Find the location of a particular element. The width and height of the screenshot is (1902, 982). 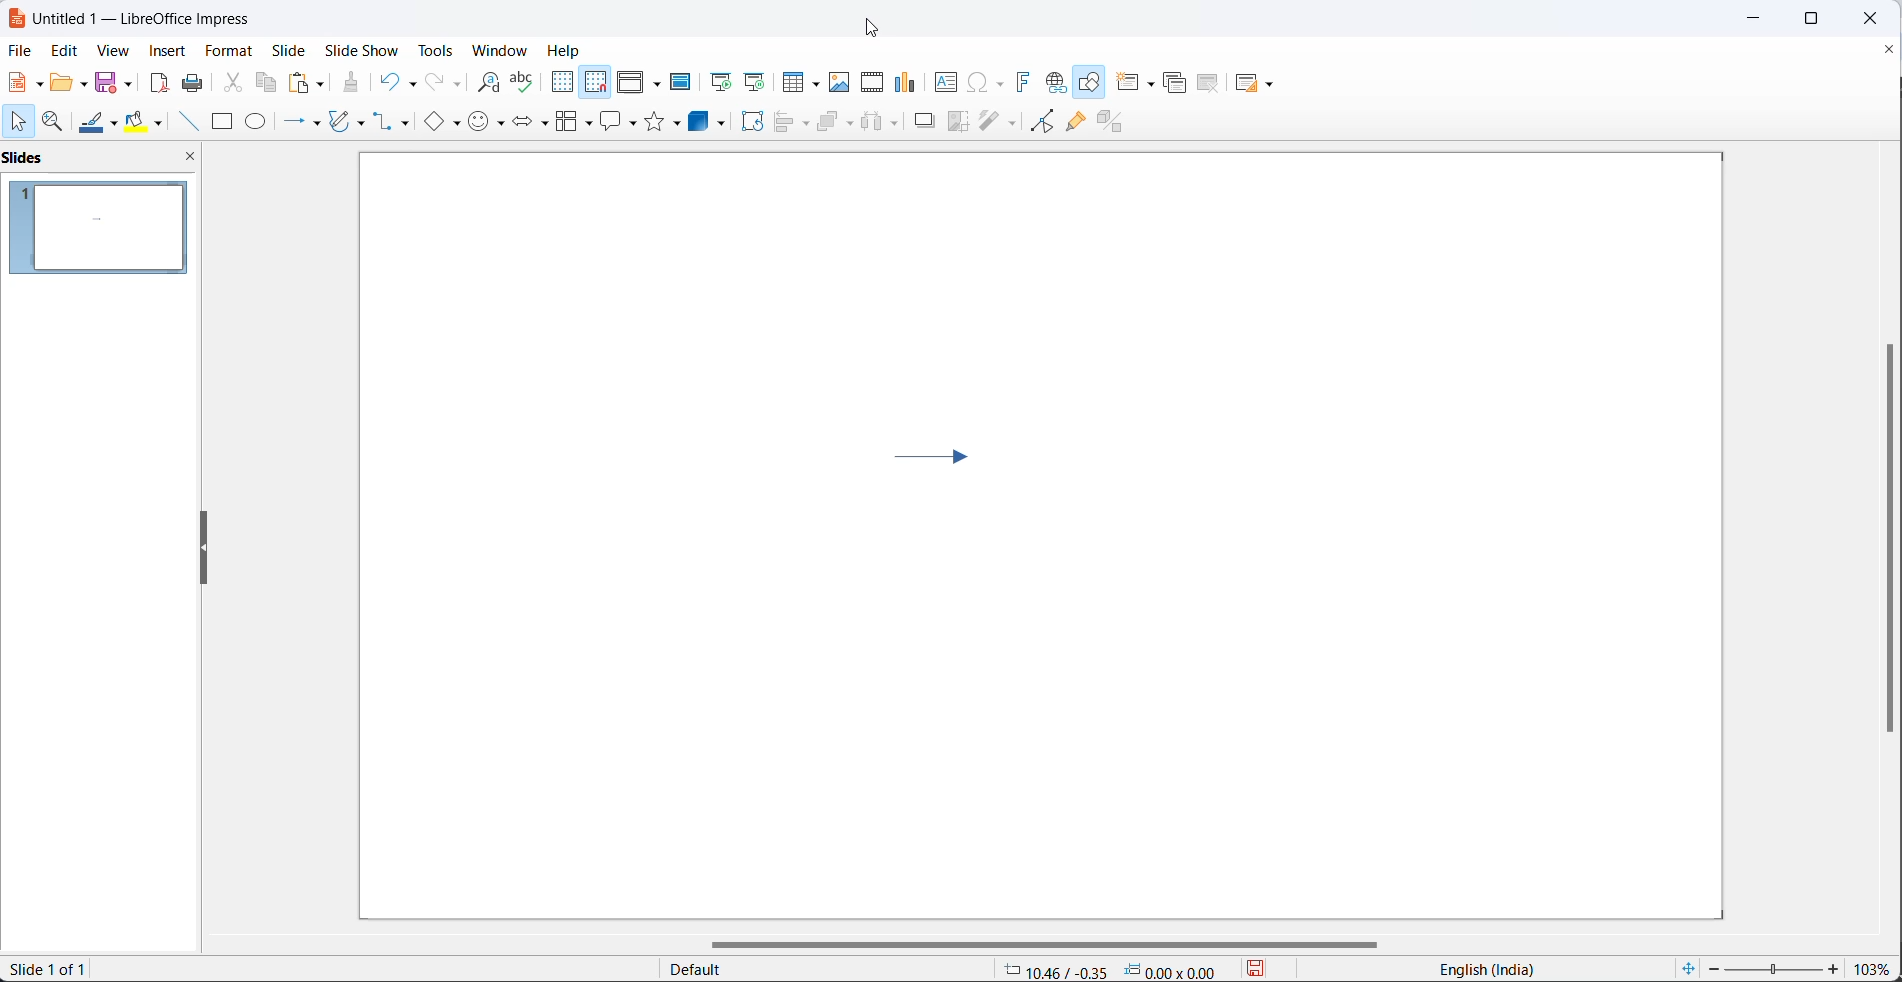

spellings is located at coordinates (523, 82).